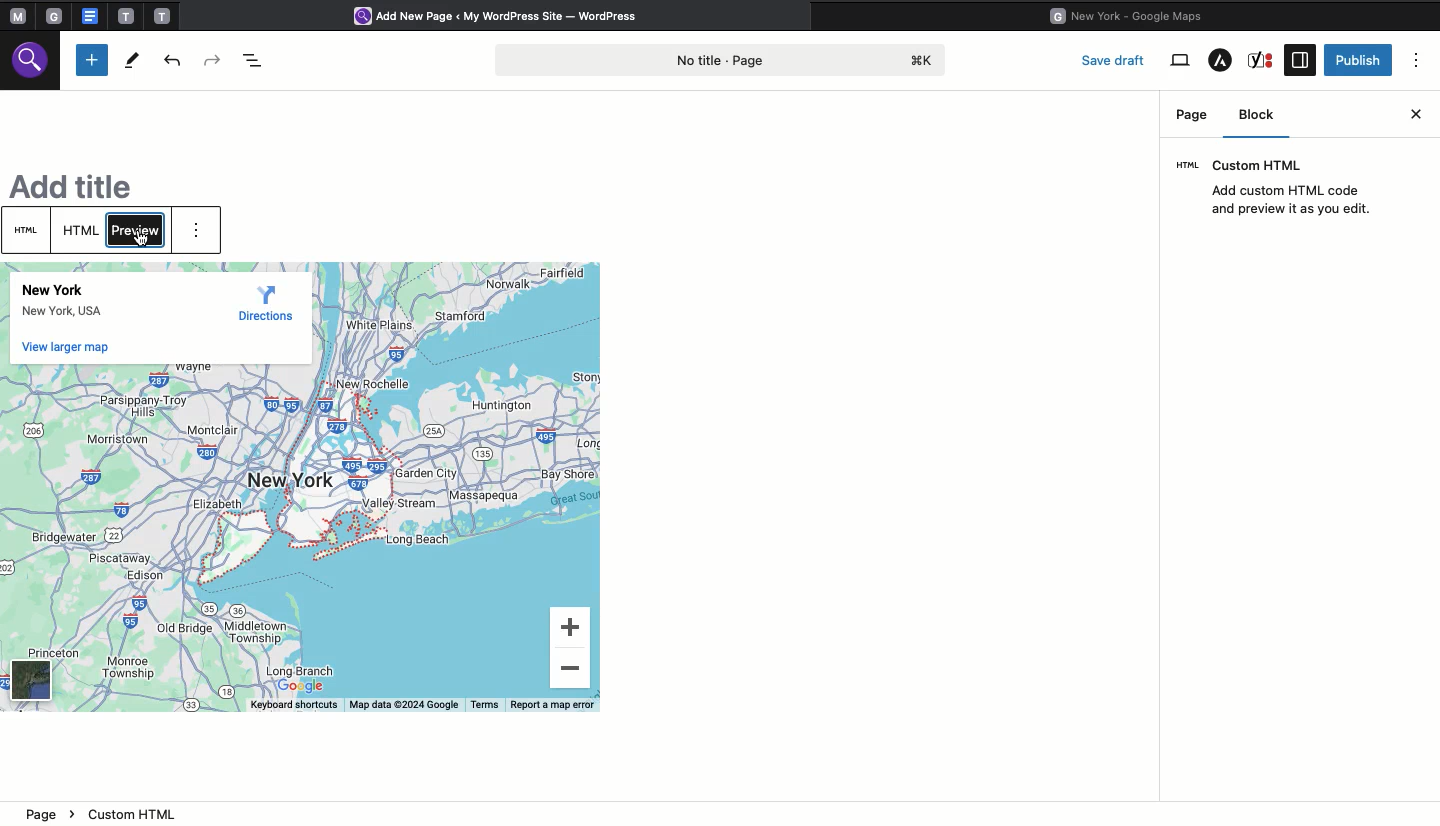  I want to click on View, so click(1180, 61).